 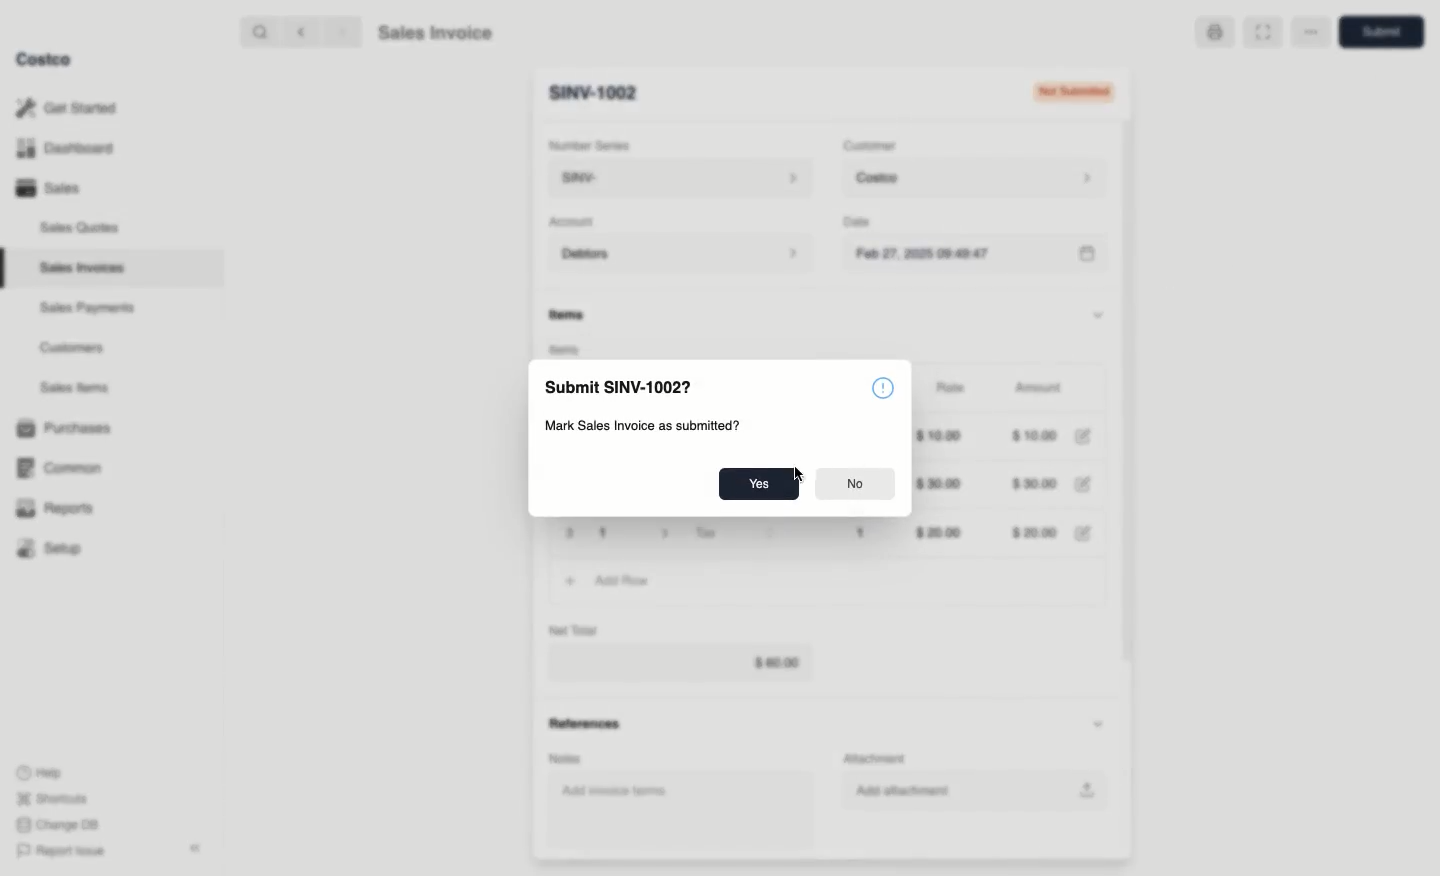 I want to click on Sales Items, so click(x=77, y=386).